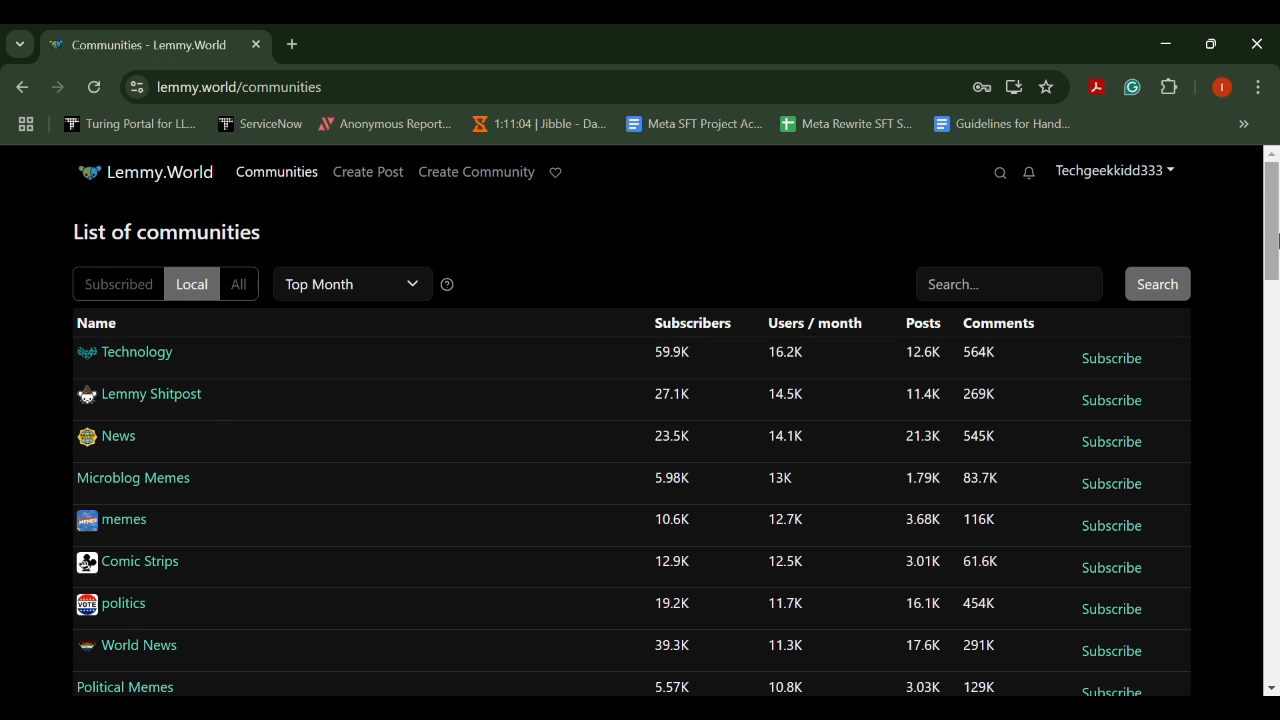 The image size is (1280, 720). What do you see at coordinates (1013, 87) in the screenshot?
I see `Install Desktop Application` at bounding box center [1013, 87].